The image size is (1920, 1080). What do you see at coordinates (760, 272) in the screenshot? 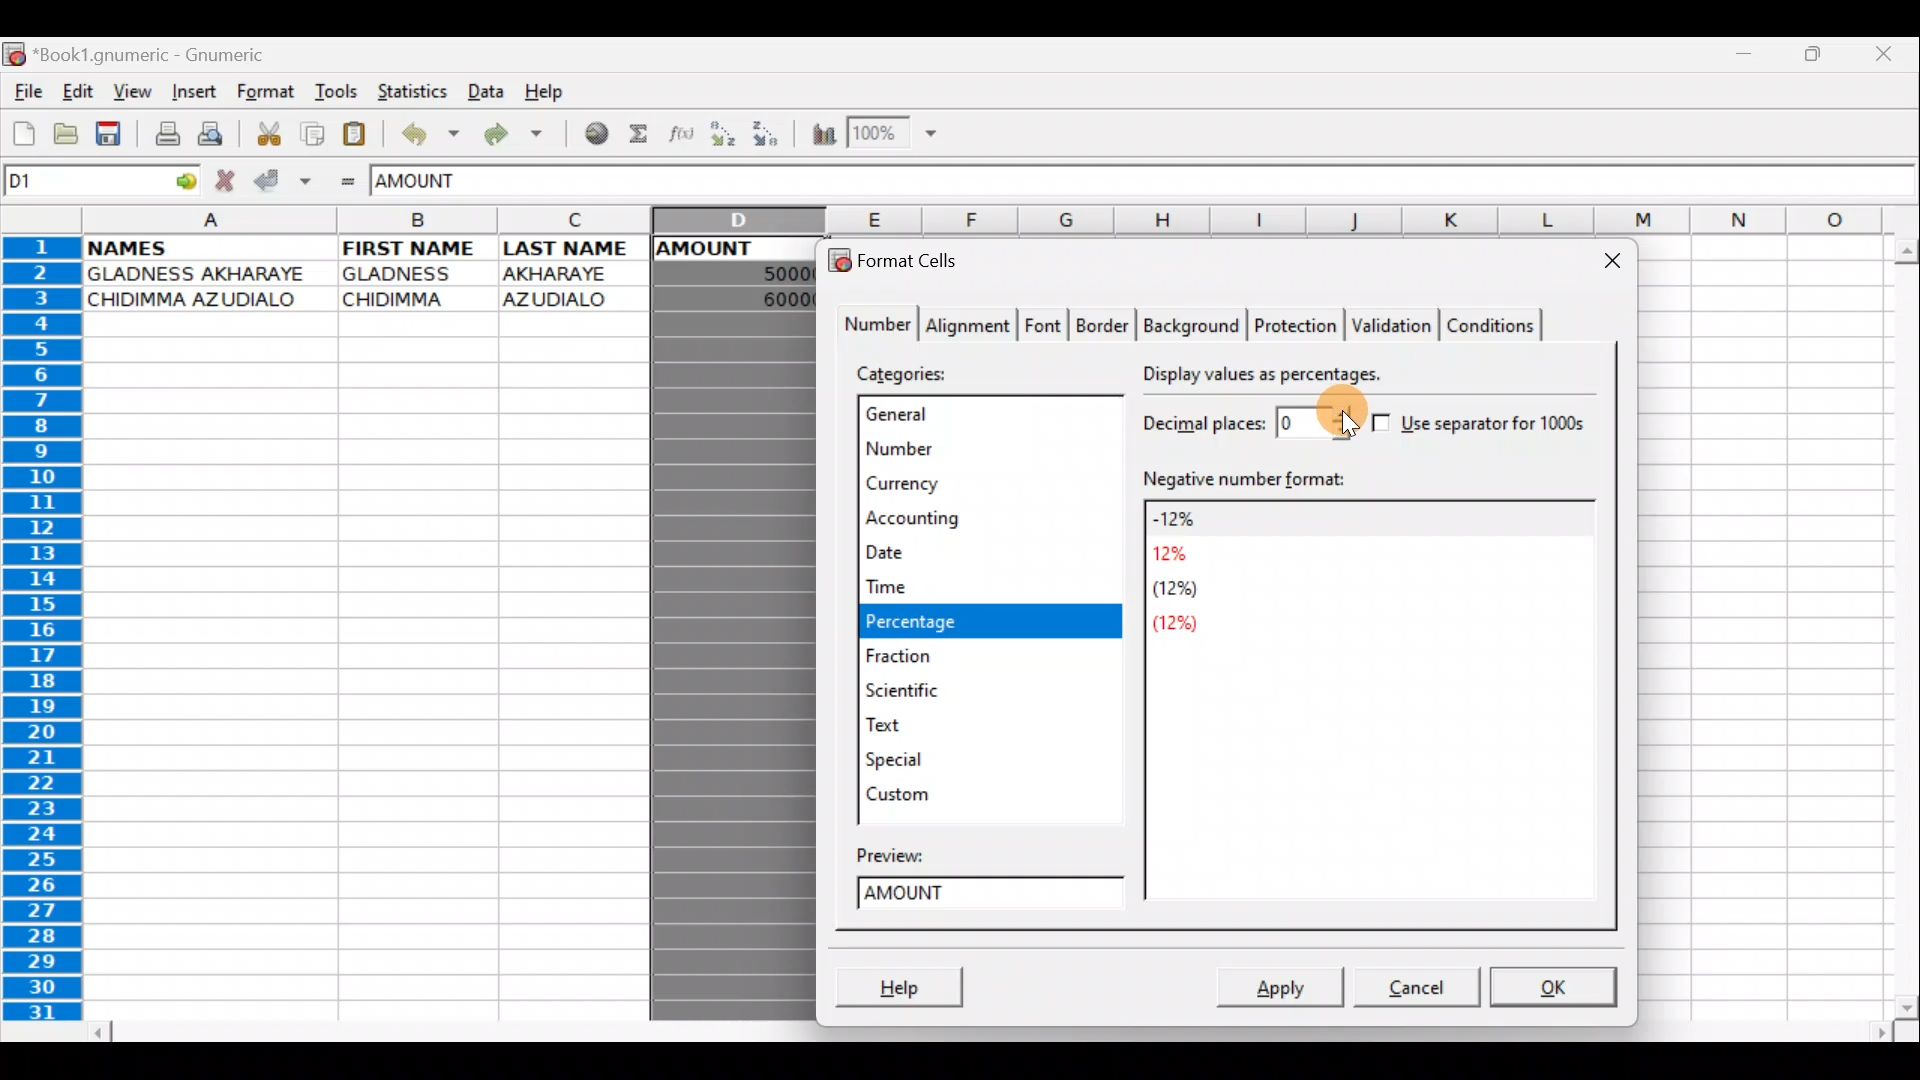
I see `50000` at bounding box center [760, 272].